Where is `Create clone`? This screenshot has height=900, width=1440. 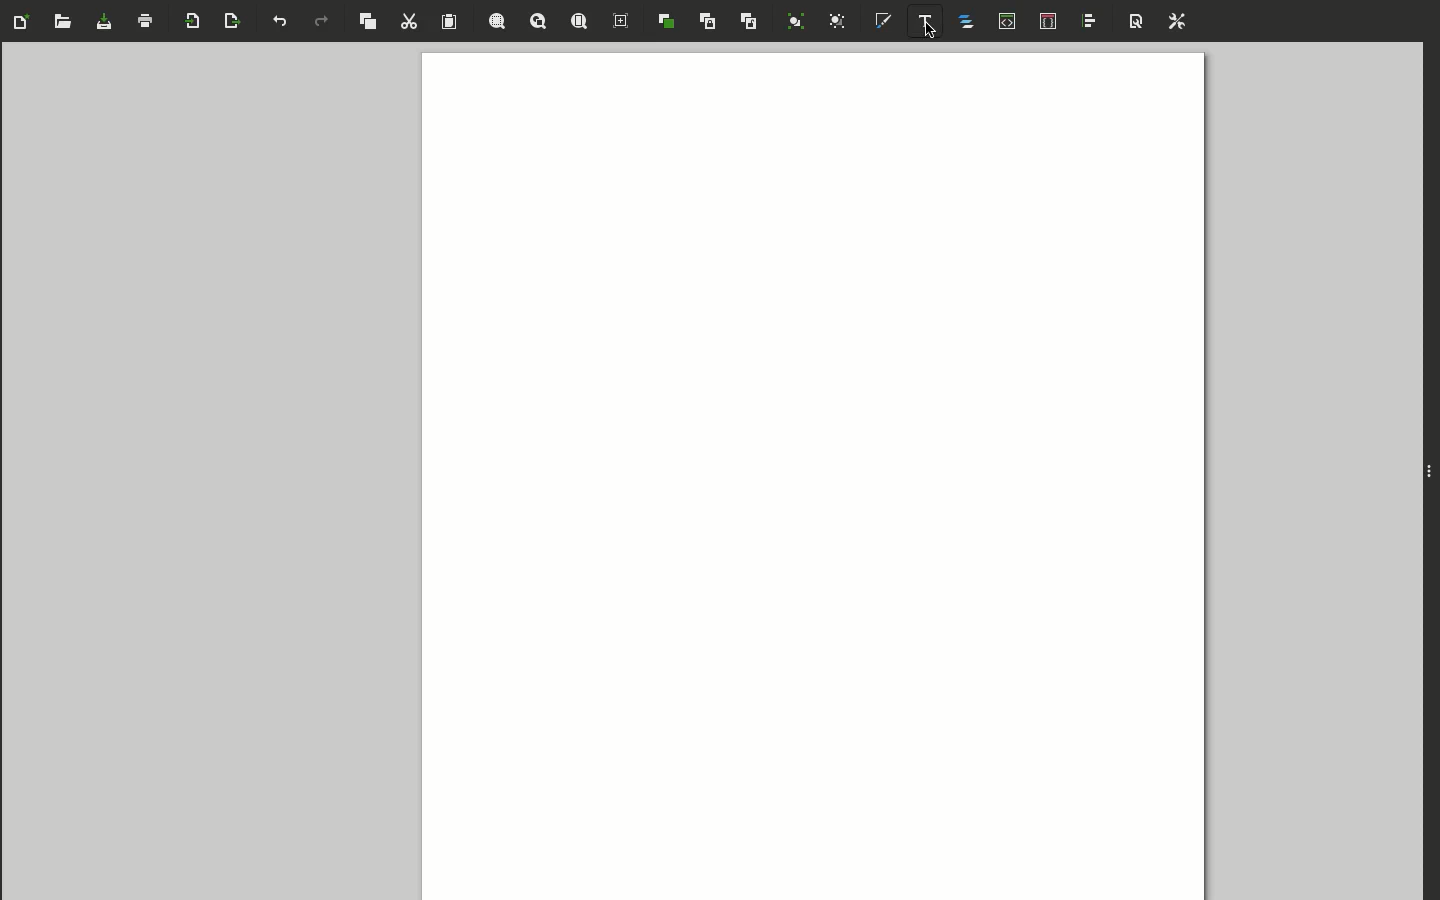
Create clone is located at coordinates (709, 23).